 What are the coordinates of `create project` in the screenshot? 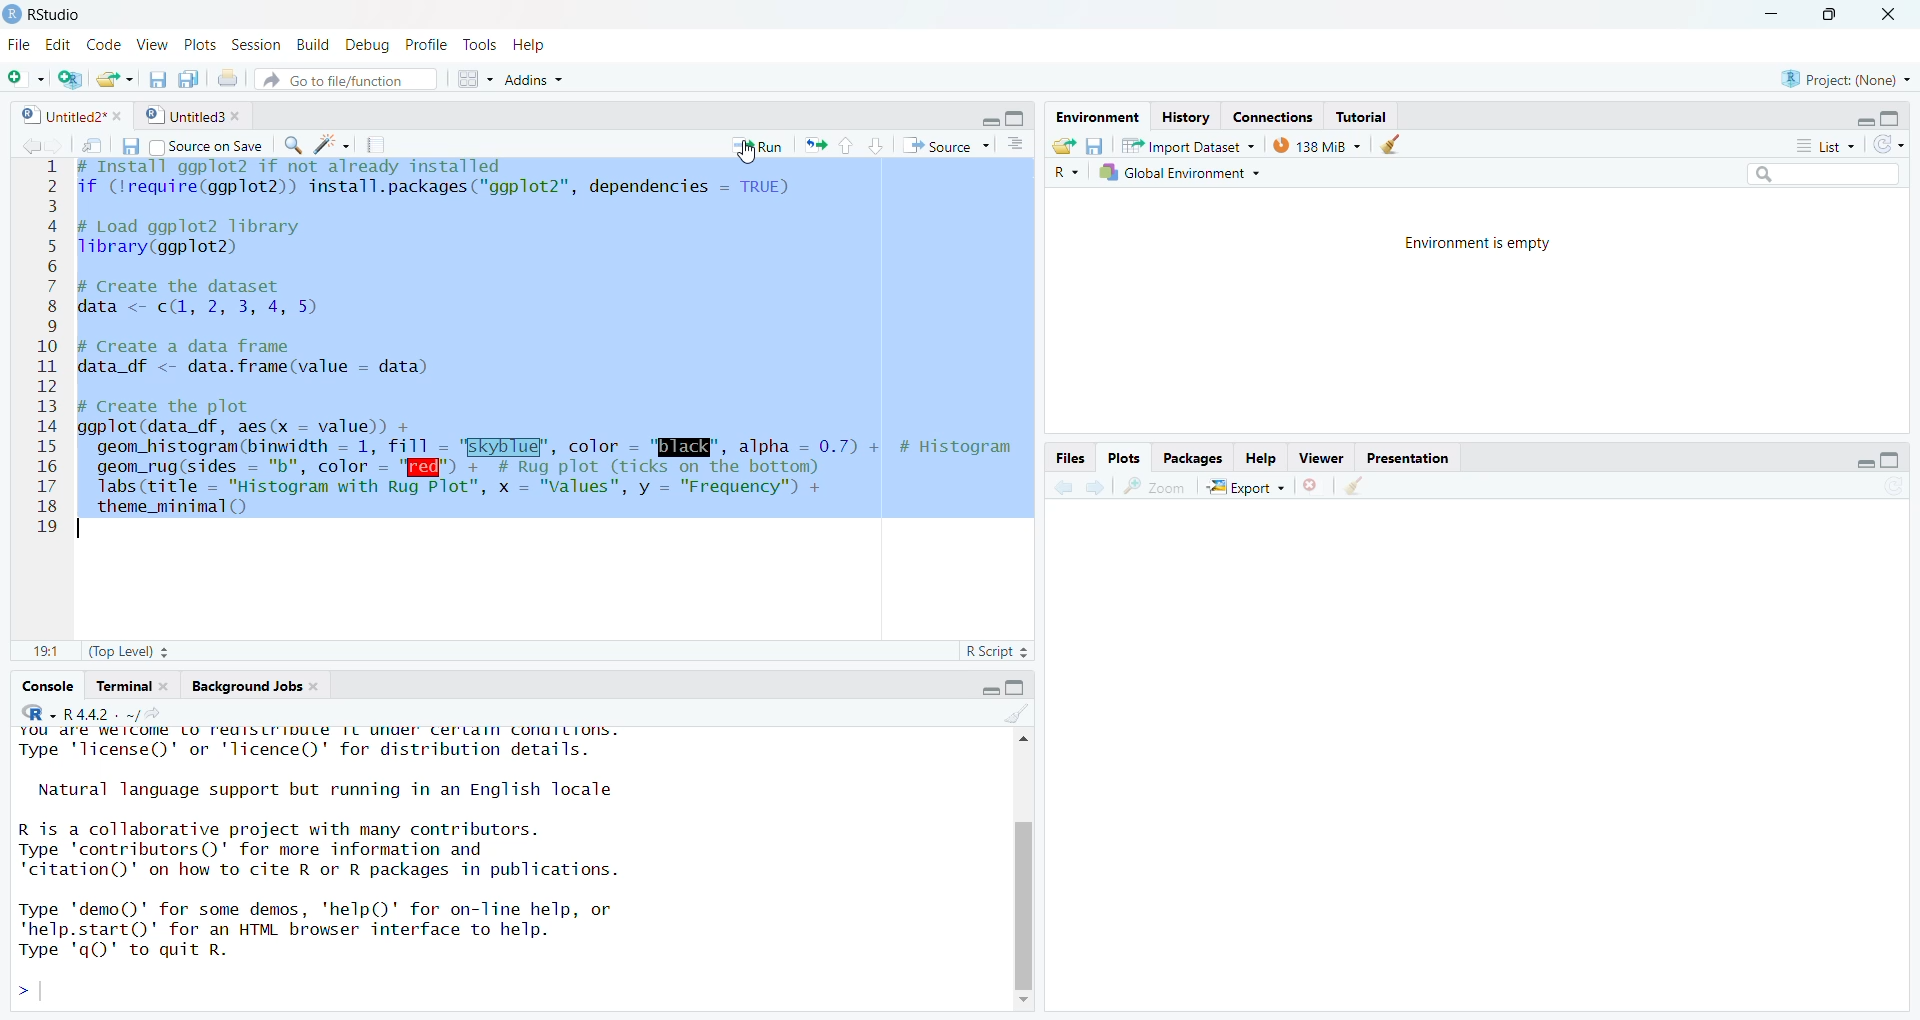 It's located at (69, 79).